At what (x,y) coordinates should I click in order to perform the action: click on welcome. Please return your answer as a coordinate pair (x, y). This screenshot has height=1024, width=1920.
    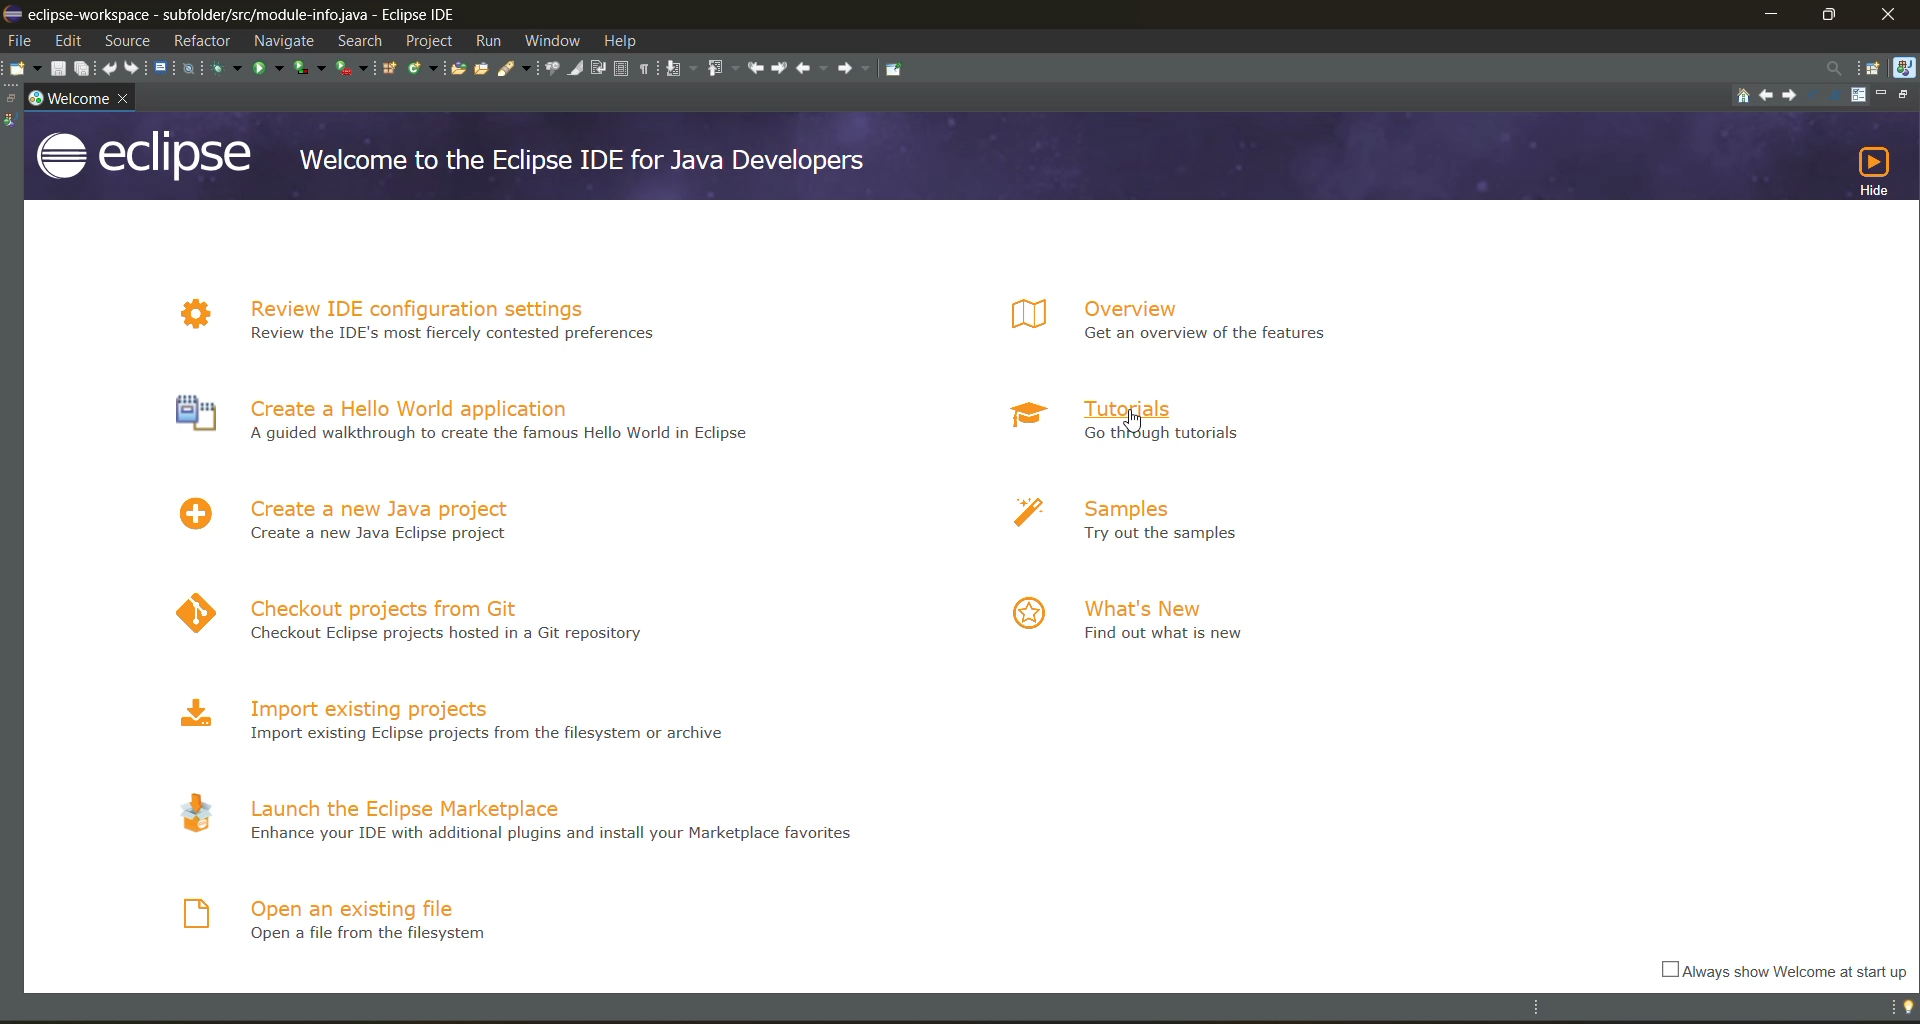
    Looking at the image, I should click on (71, 98).